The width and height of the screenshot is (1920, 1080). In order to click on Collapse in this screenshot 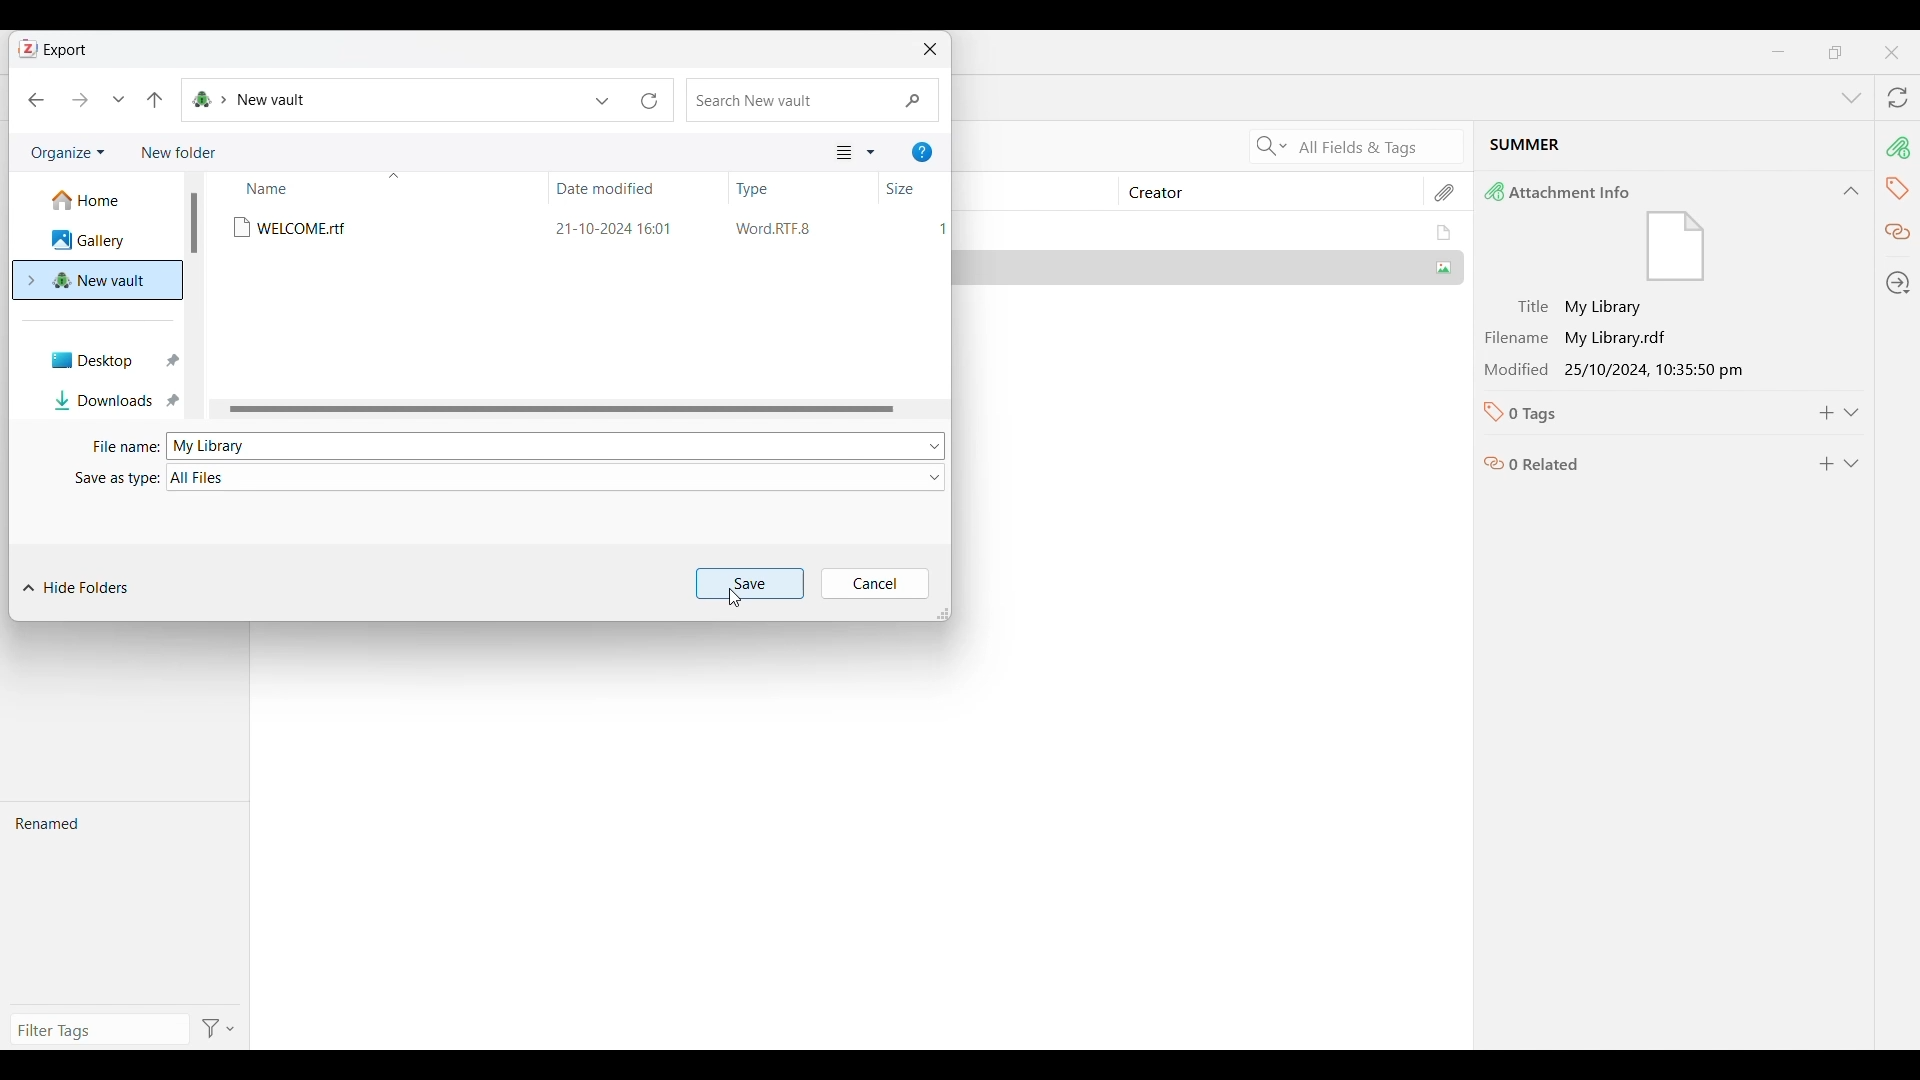, I will do `click(1851, 191)`.